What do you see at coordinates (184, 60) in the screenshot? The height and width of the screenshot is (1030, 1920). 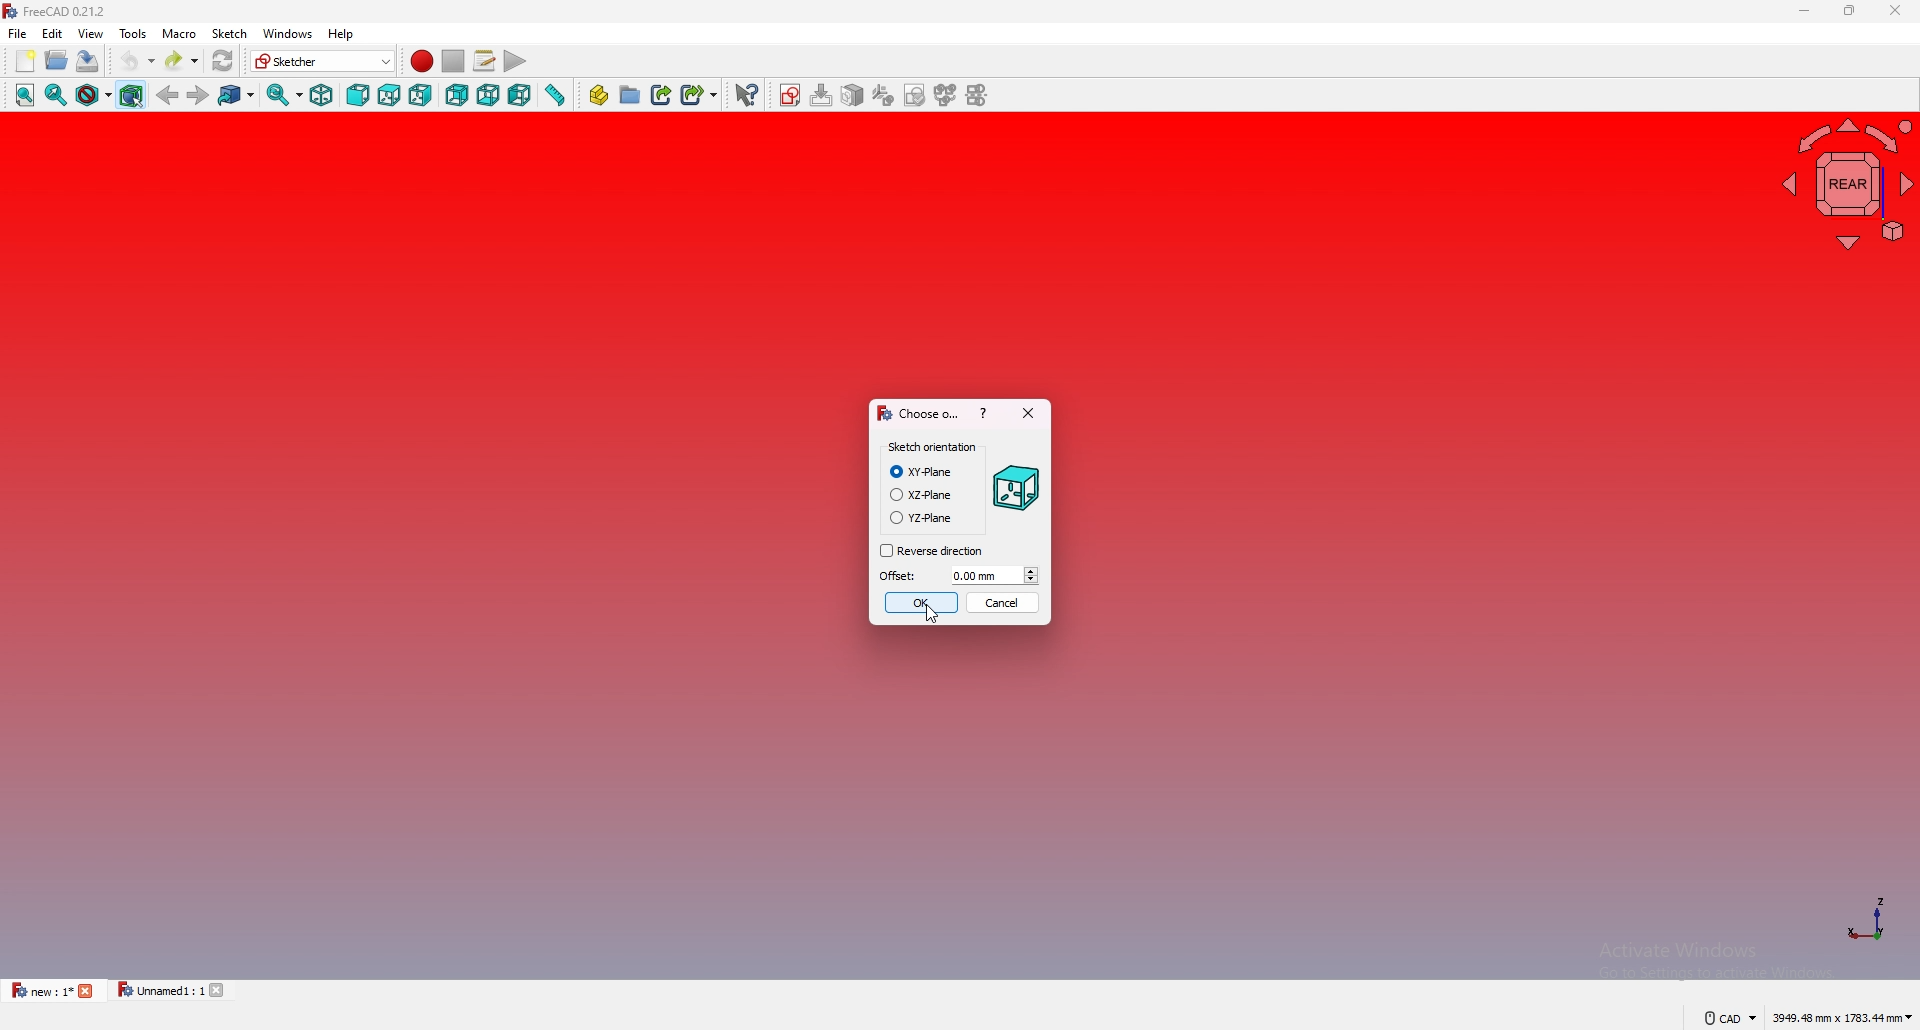 I see `redo` at bounding box center [184, 60].